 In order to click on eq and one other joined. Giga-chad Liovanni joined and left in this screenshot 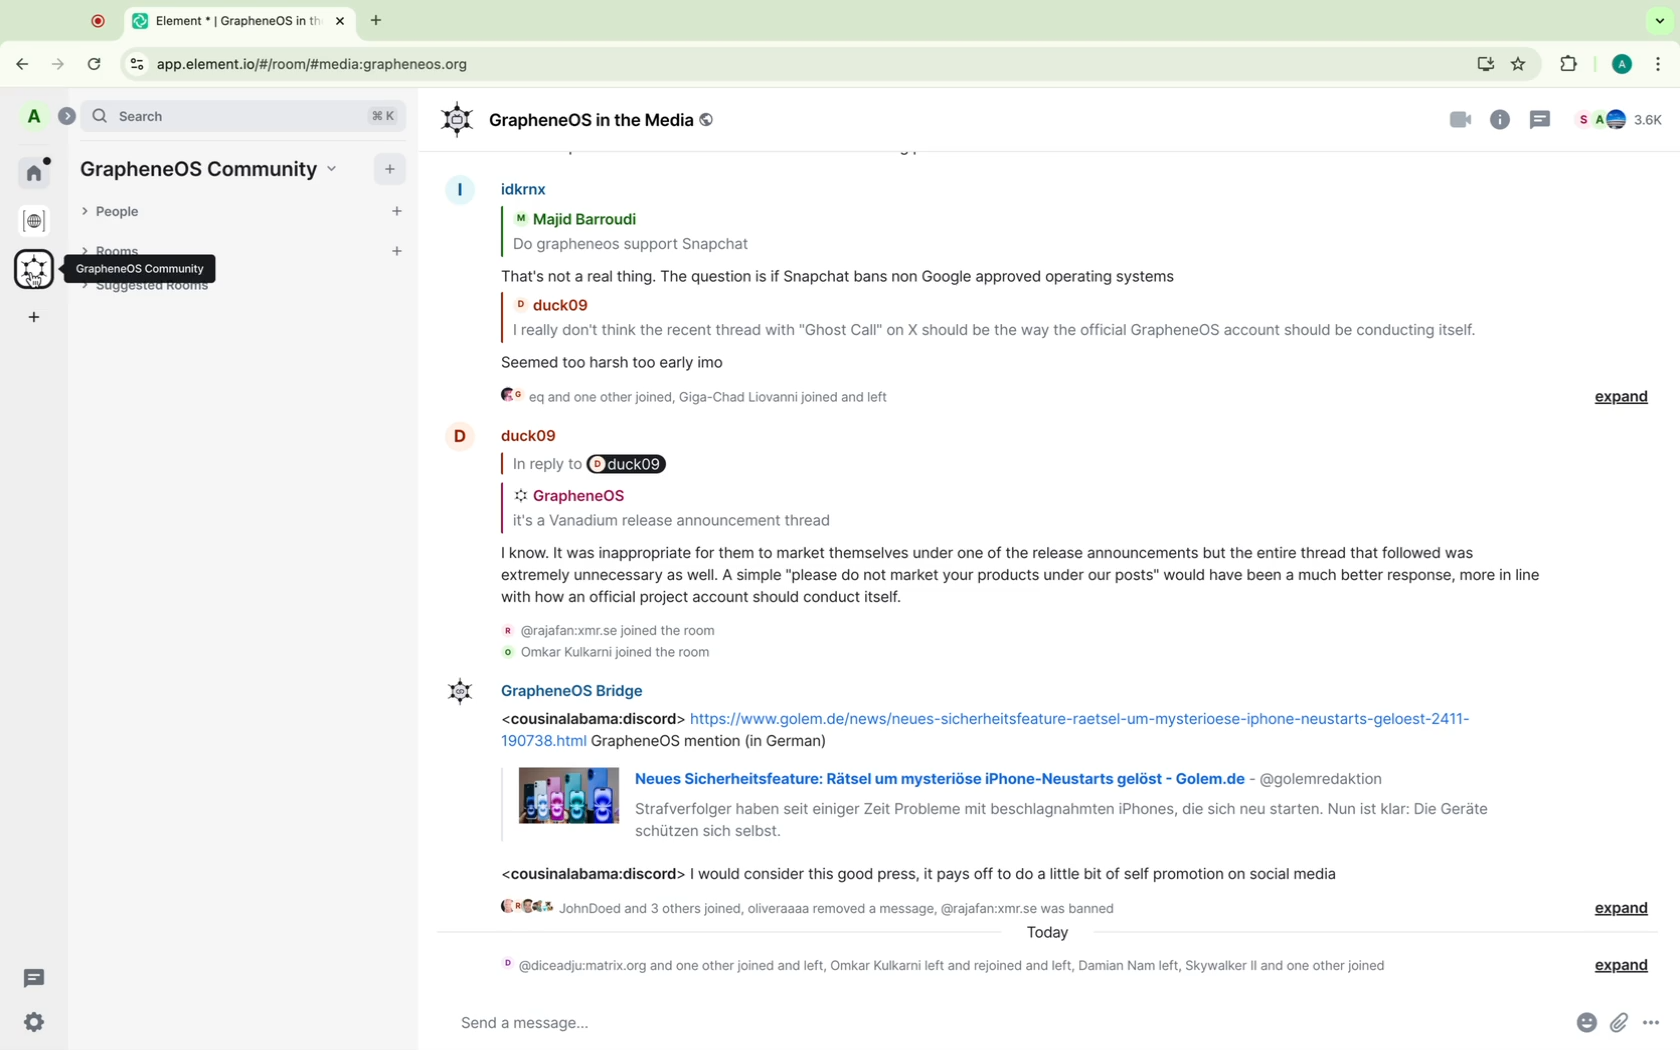, I will do `click(699, 398)`.